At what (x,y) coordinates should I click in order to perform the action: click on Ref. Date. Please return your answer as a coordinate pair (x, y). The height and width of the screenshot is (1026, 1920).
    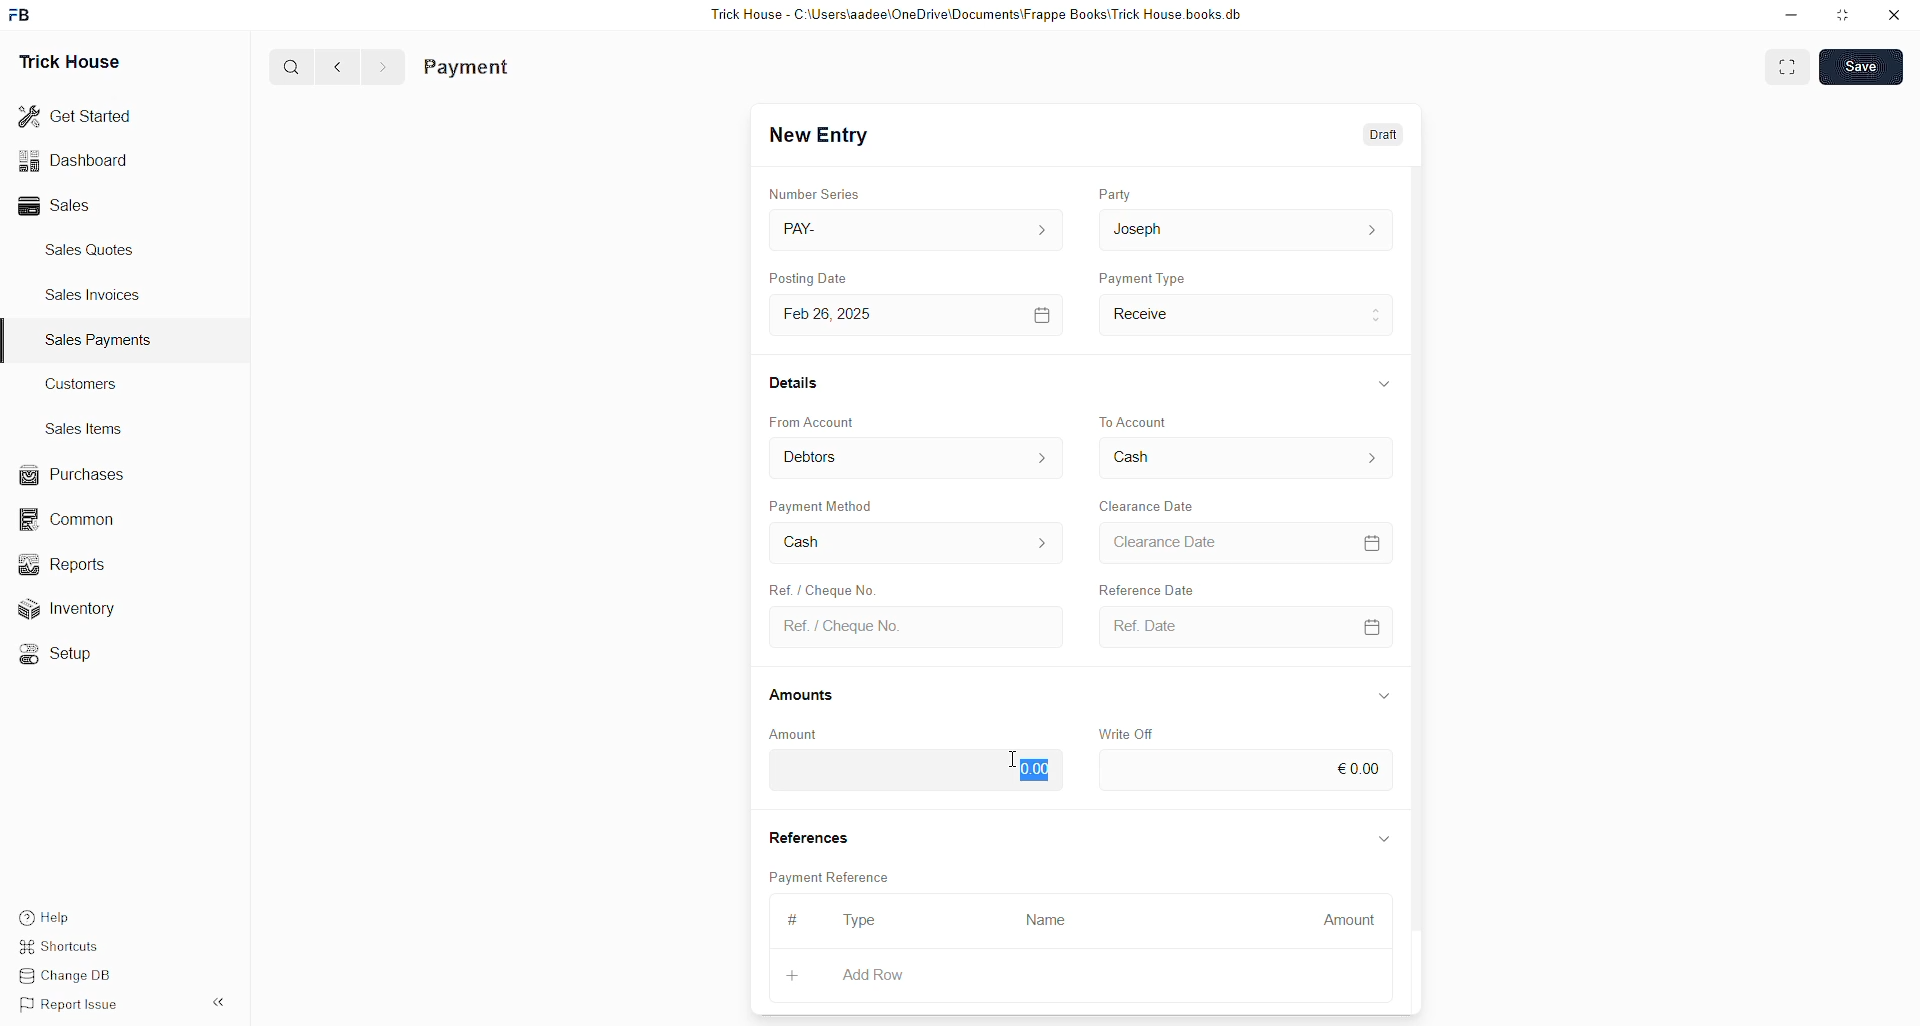
    Looking at the image, I should click on (1248, 627).